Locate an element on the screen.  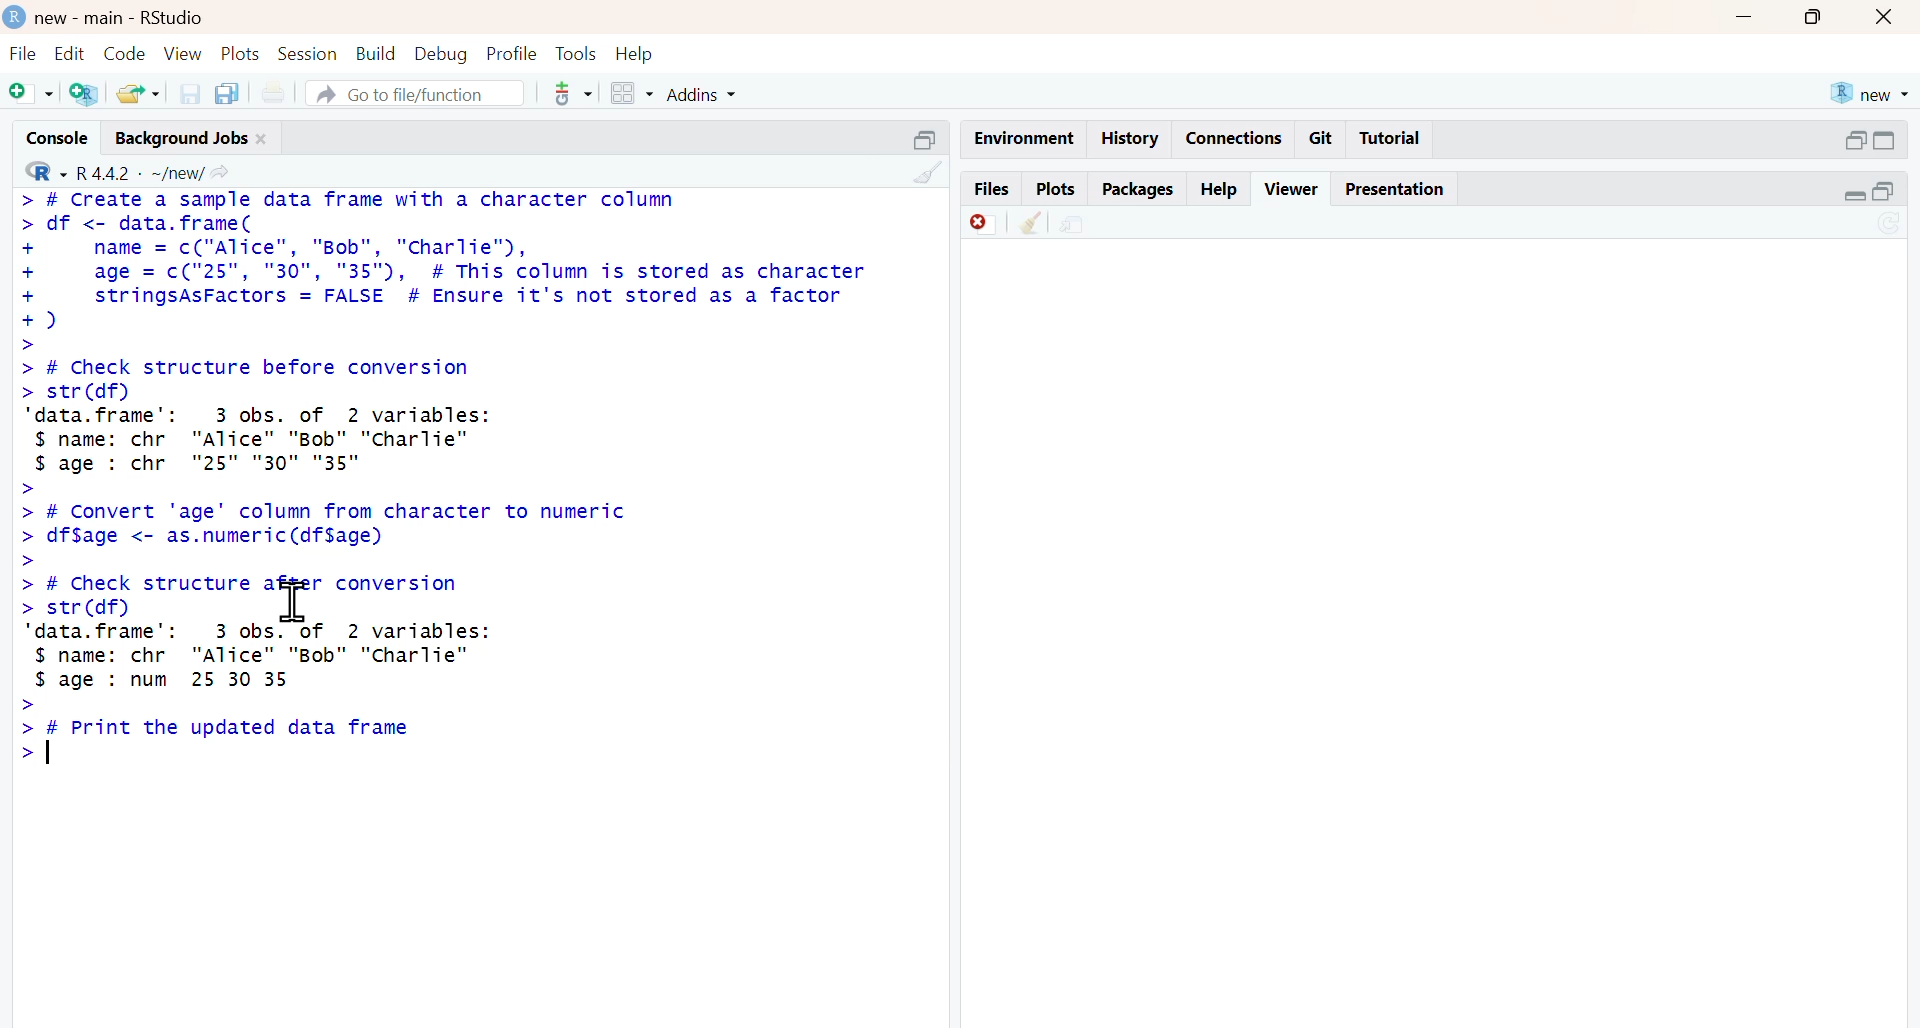
debug is located at coordinates (441, 55).